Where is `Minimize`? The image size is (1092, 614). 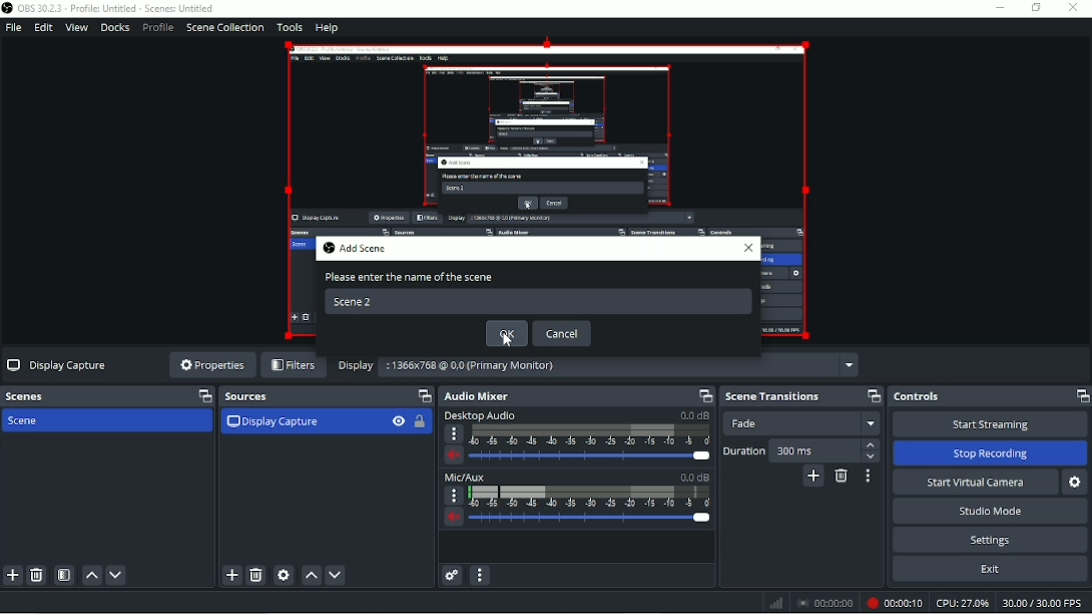
Minimize is located at coordinates (1000, 7).